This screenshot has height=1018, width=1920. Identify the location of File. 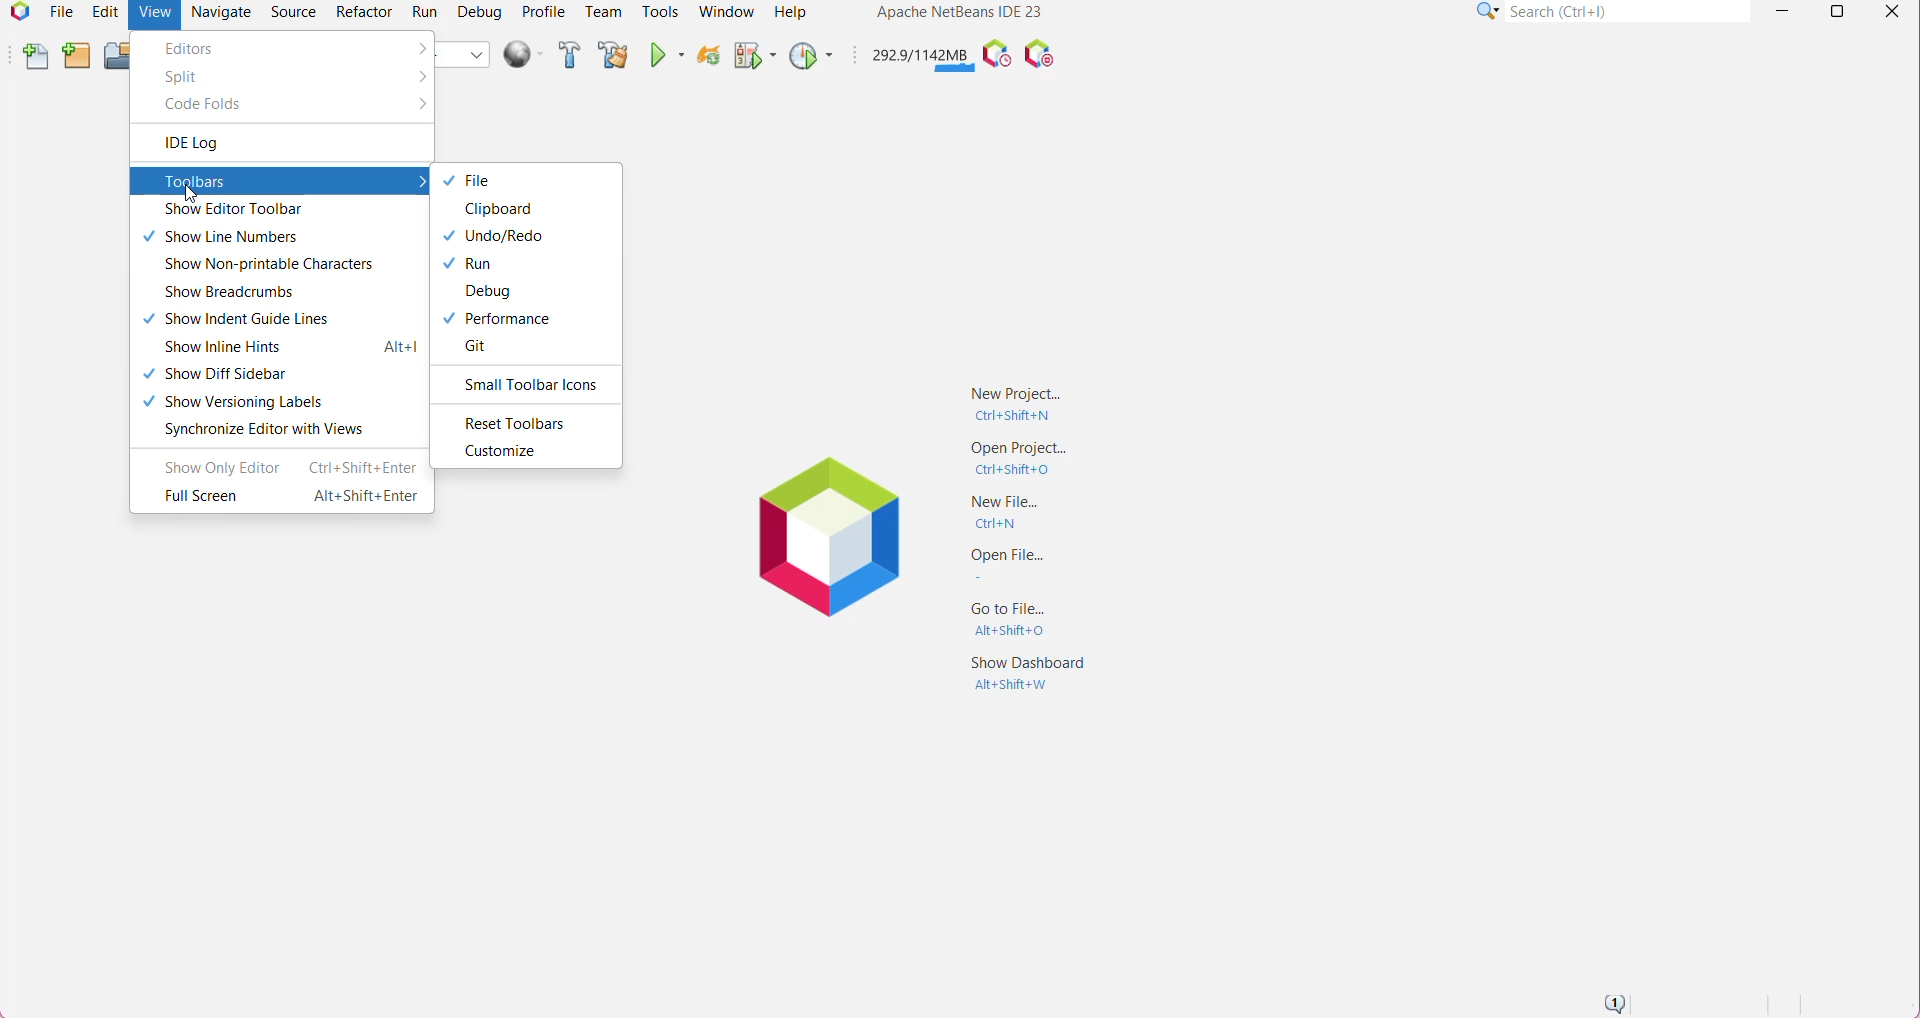
(60, 14).